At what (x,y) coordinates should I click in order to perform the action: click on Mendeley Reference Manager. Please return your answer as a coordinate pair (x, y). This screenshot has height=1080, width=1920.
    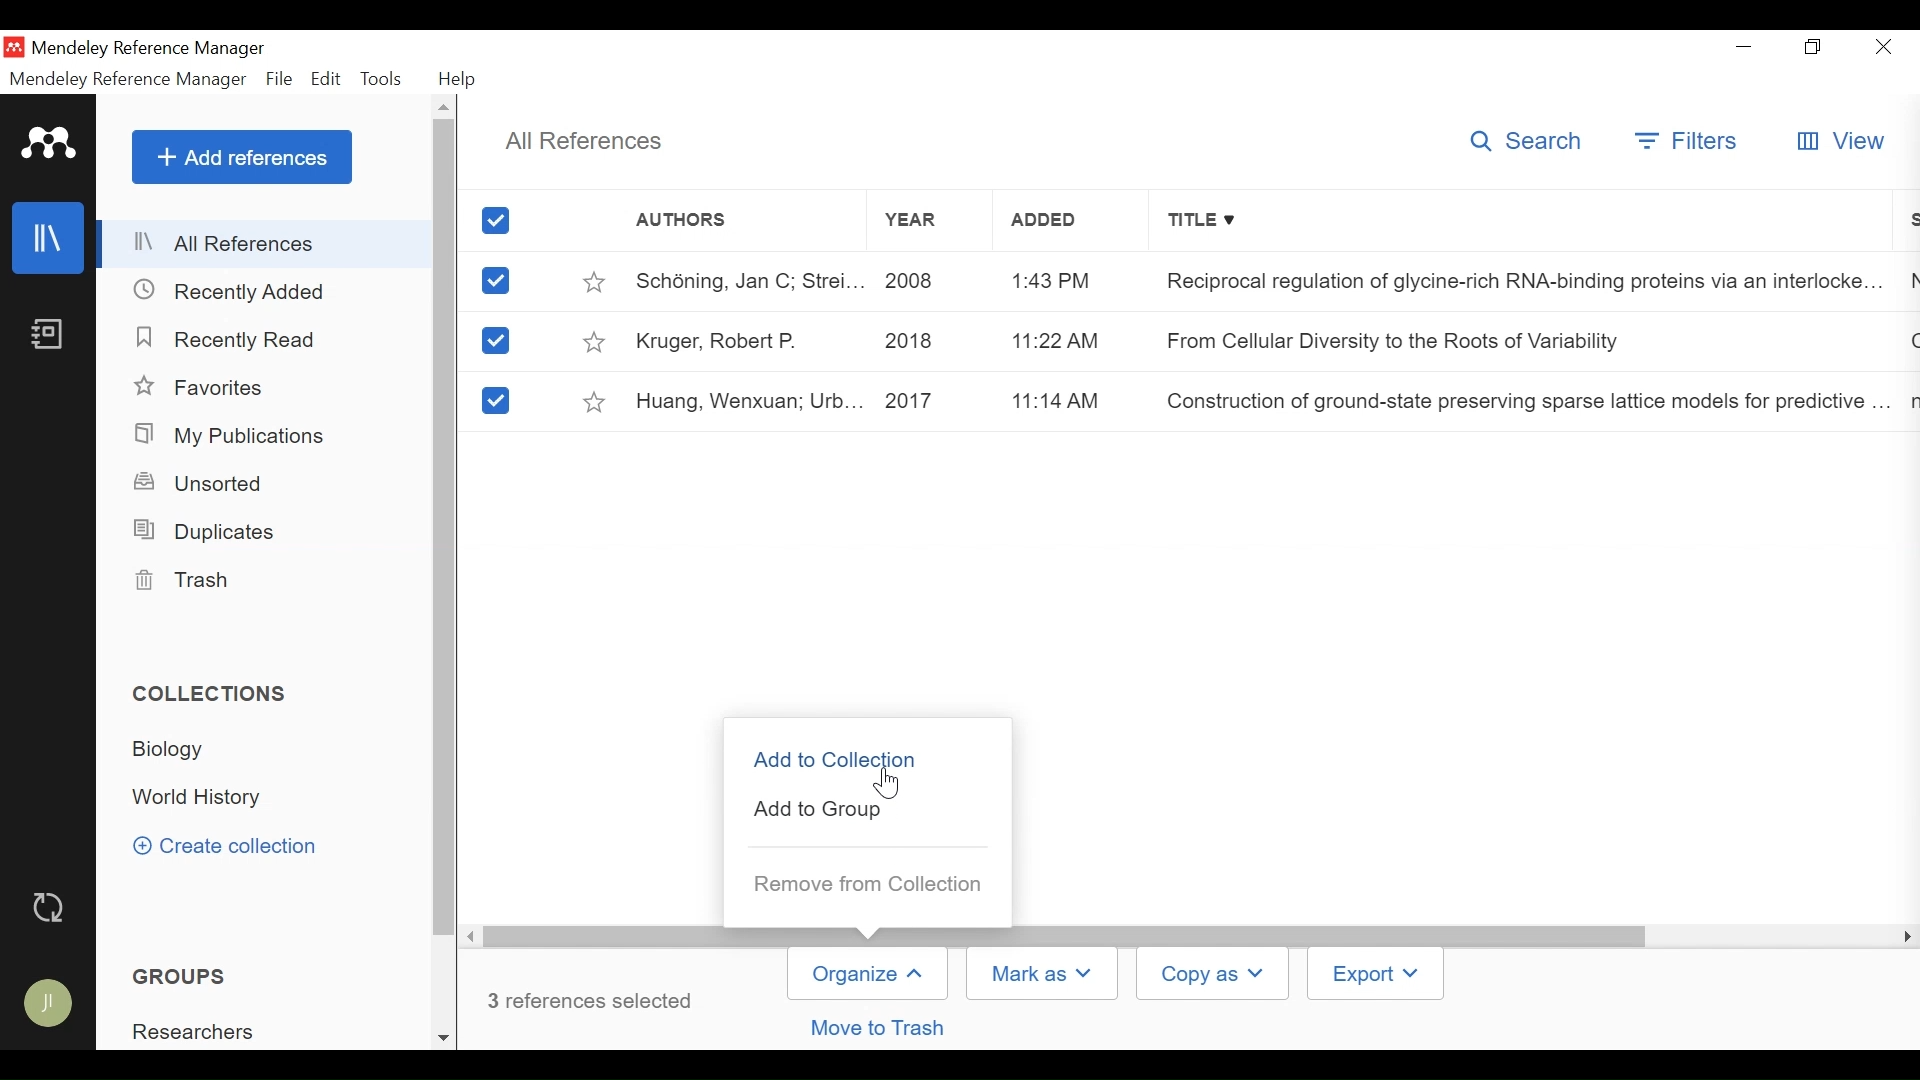
    Looking at the image, I should click on (149, 49).